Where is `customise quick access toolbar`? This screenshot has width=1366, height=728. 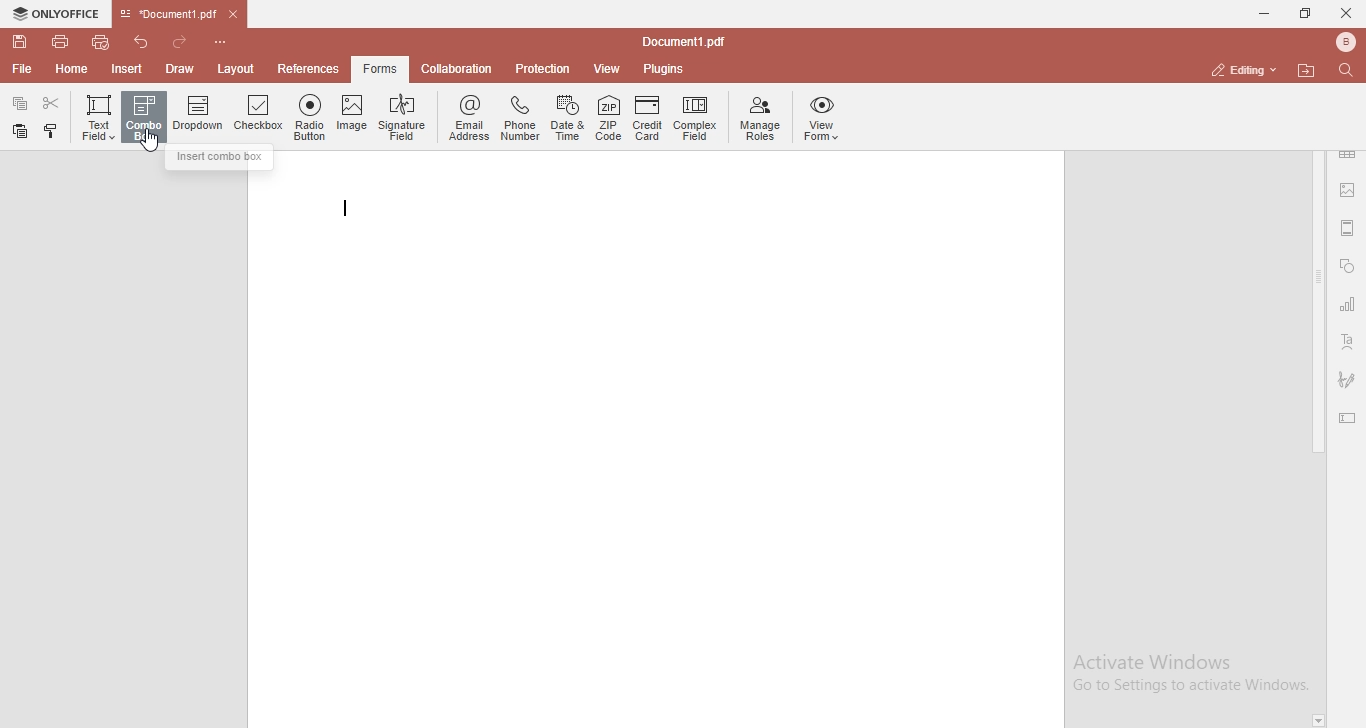
customise quick access toolbar is located at coordinates (224, 41).